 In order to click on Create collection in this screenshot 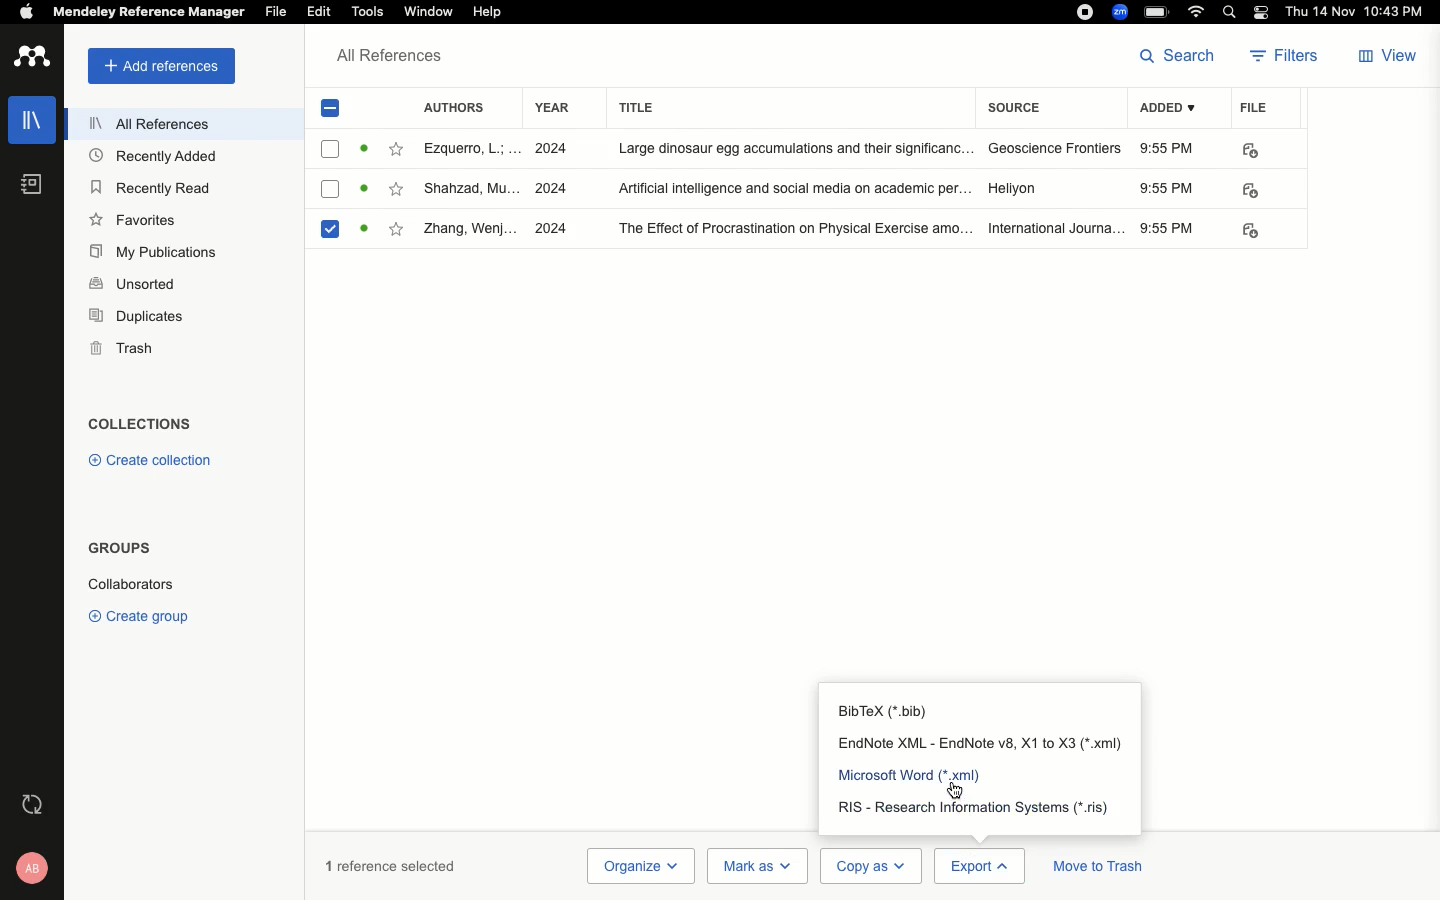, I will do `click(147, 460)`.